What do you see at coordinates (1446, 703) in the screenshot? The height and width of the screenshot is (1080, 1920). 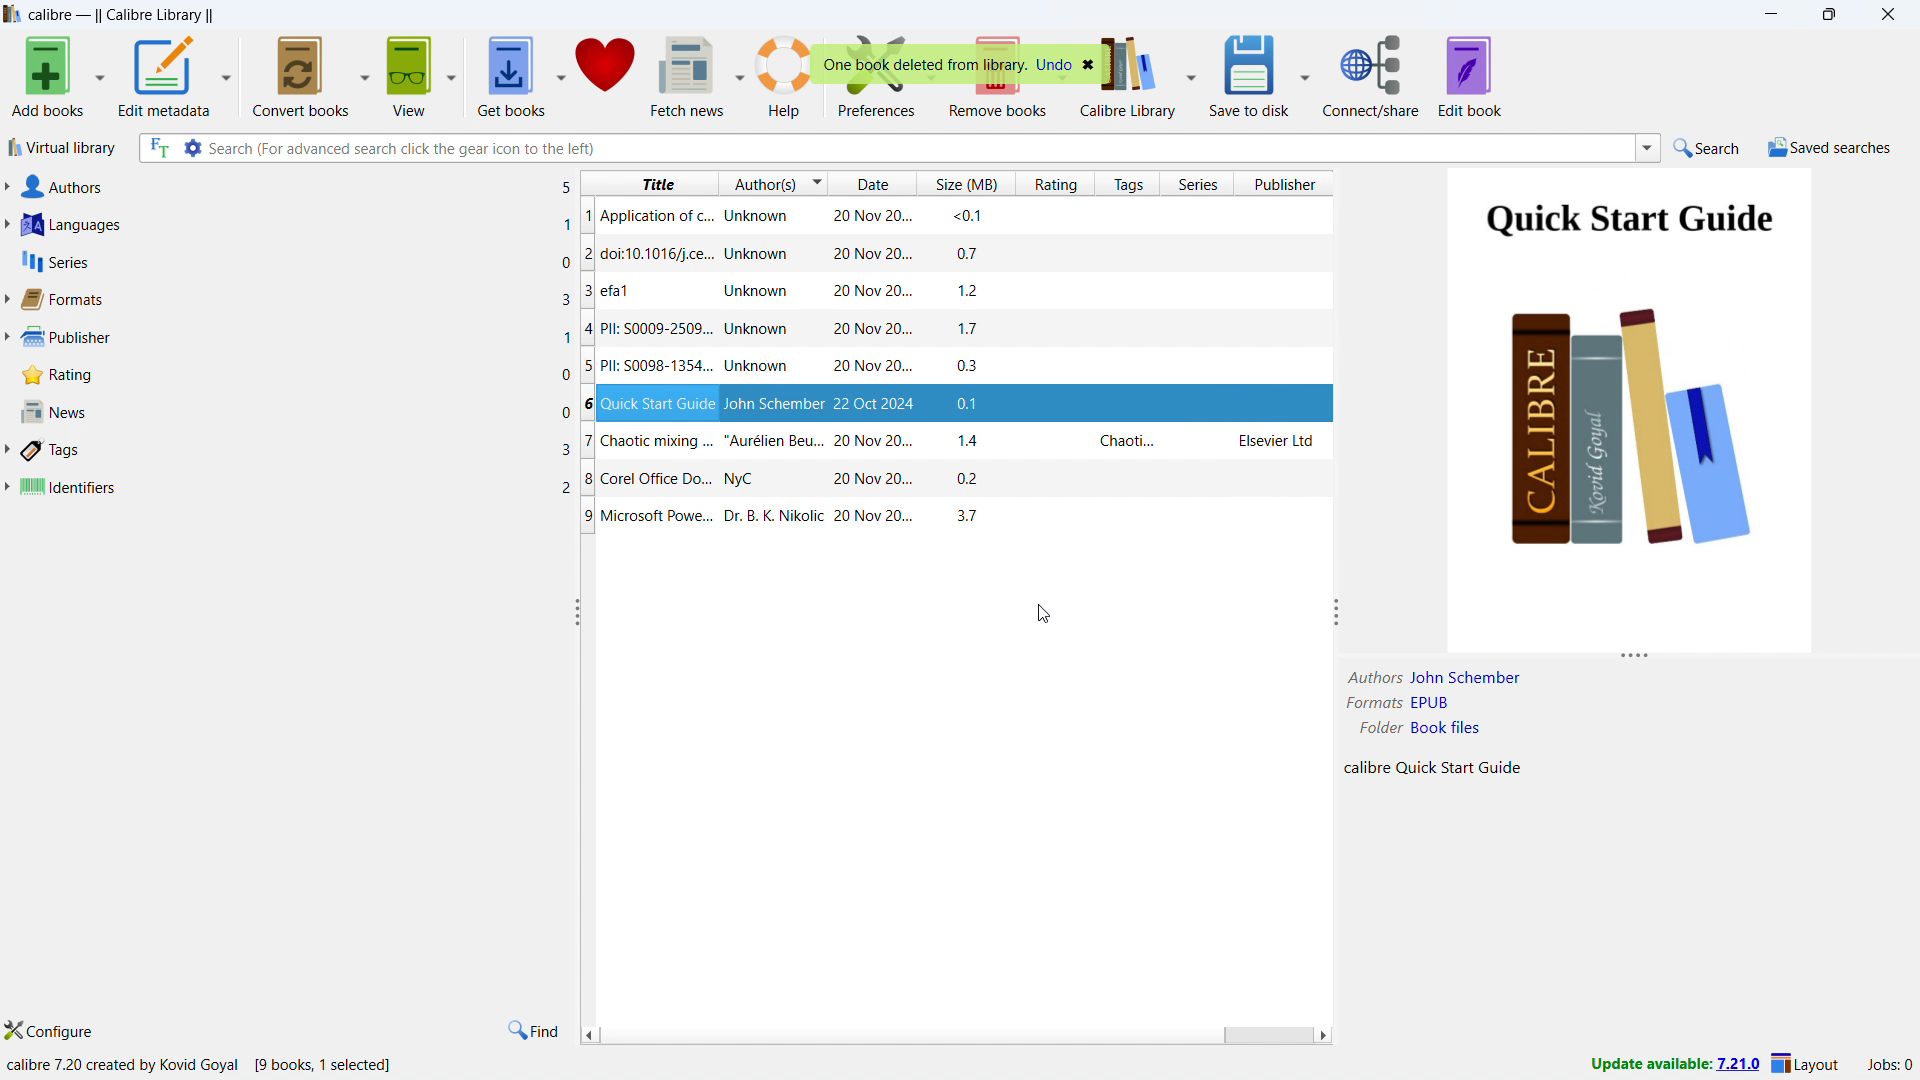 I see `EPUB` at bounding box center [1446, 703].